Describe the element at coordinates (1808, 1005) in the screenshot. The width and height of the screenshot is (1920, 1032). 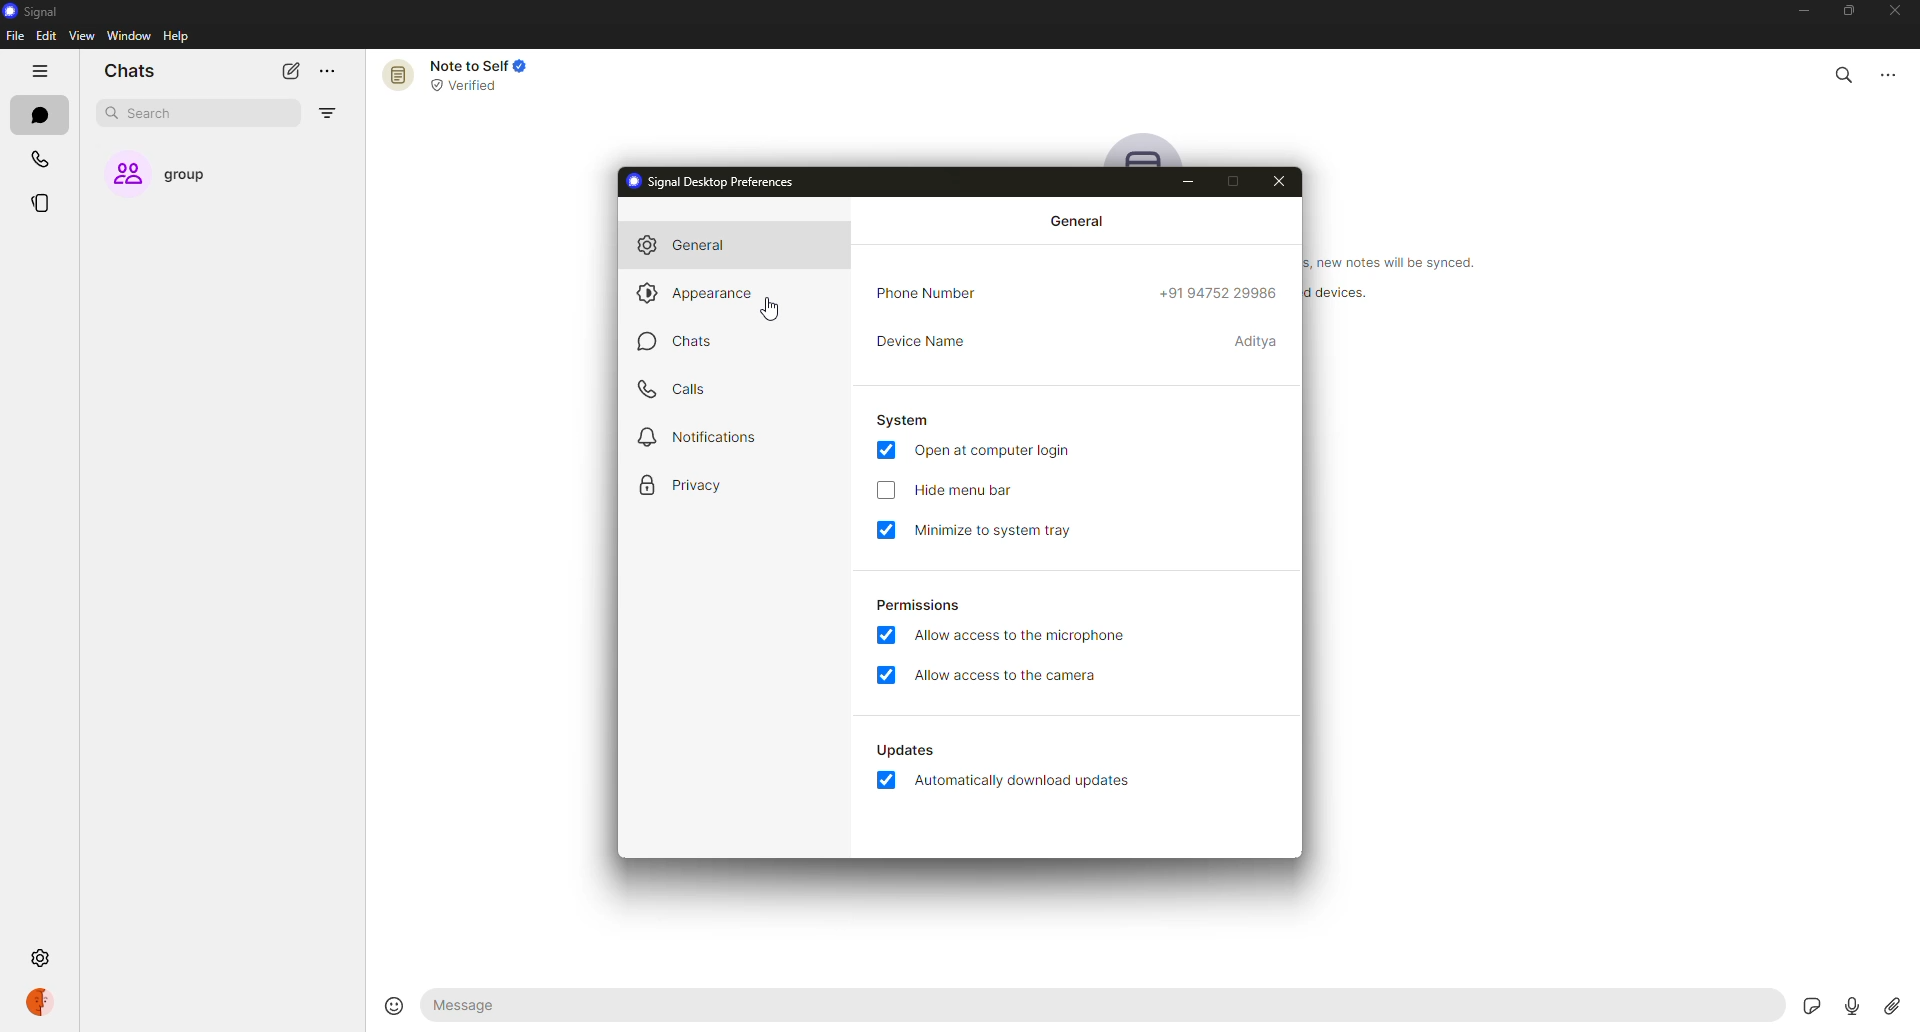
I see `stickers` at that location.